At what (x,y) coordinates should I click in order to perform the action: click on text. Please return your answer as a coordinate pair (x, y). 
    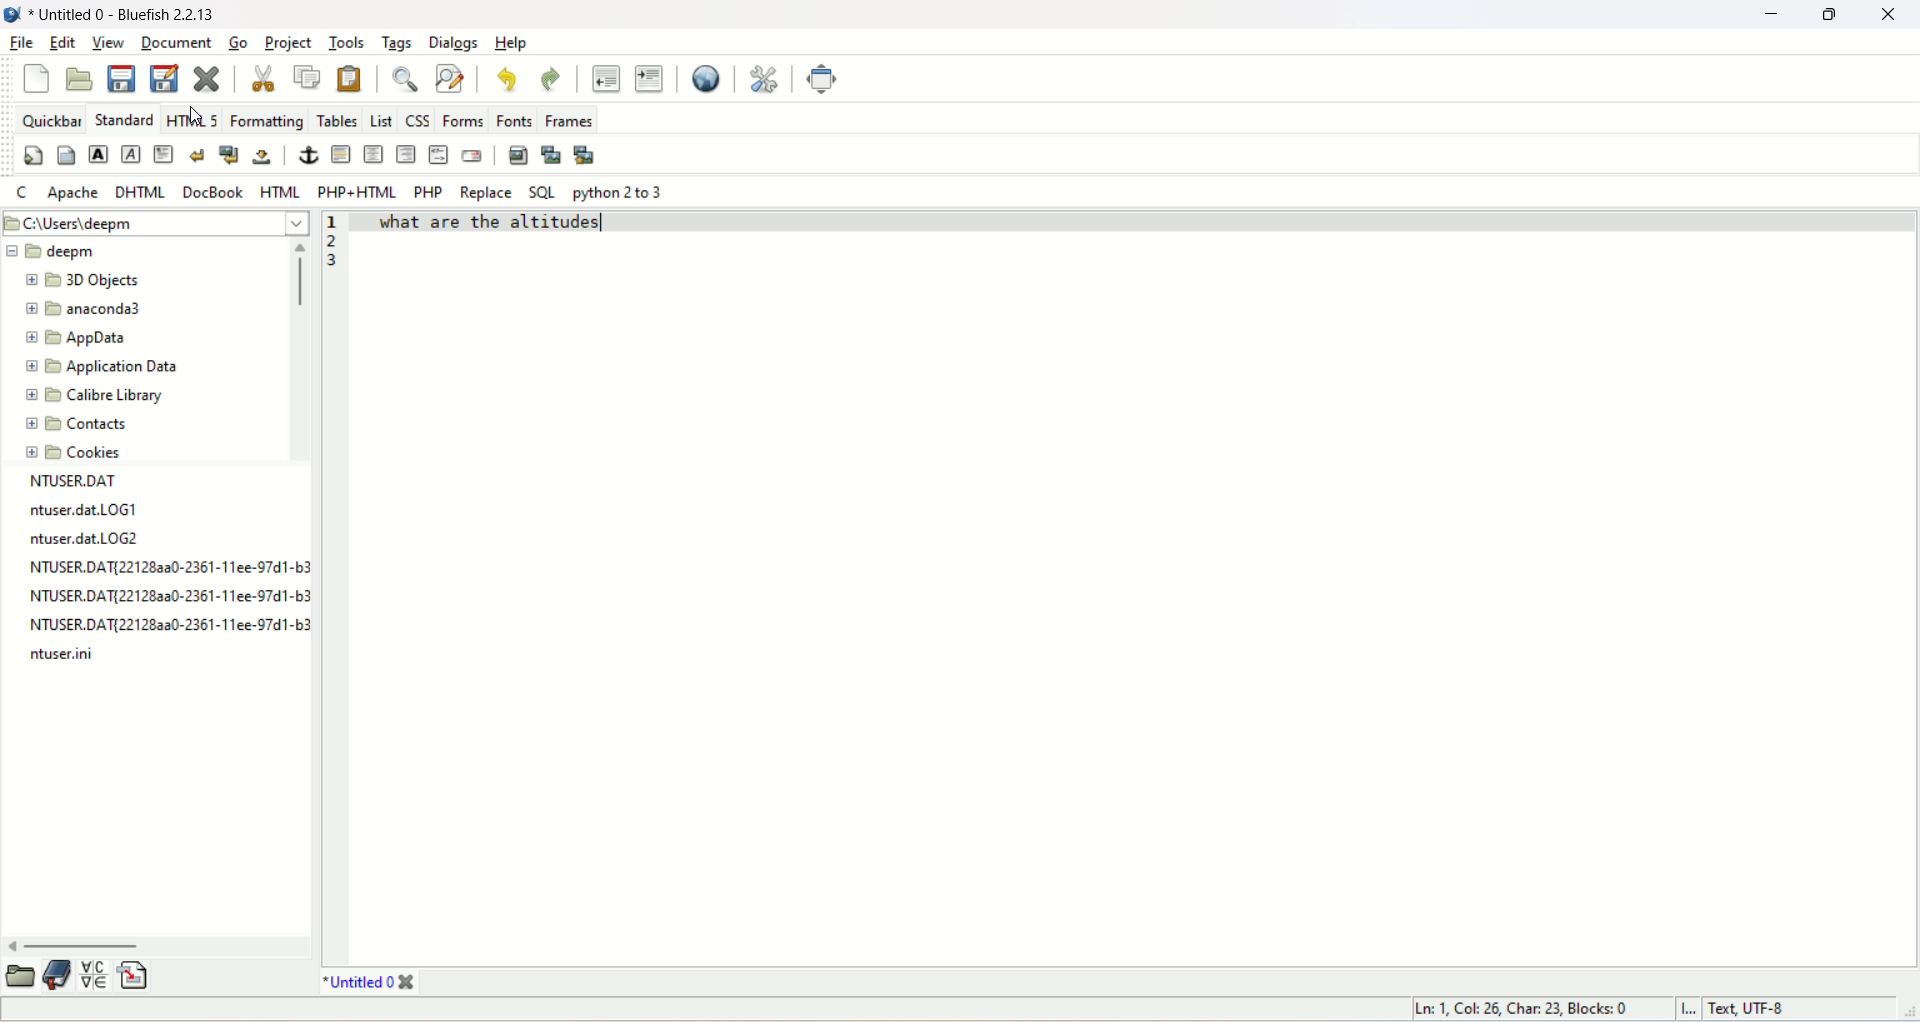
    Looking at the image, I should click on (165, 571).